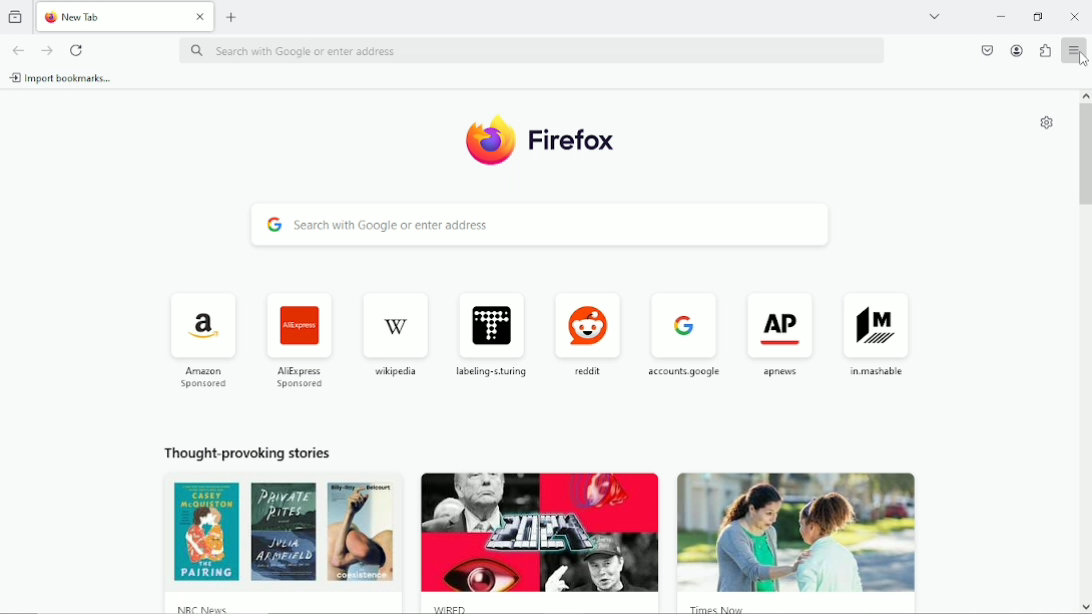 The width and height of the screenshot is (1092, 614). Describe the element at coordinates (126, 18) in the screenshot. I see `Current tab` at that location.